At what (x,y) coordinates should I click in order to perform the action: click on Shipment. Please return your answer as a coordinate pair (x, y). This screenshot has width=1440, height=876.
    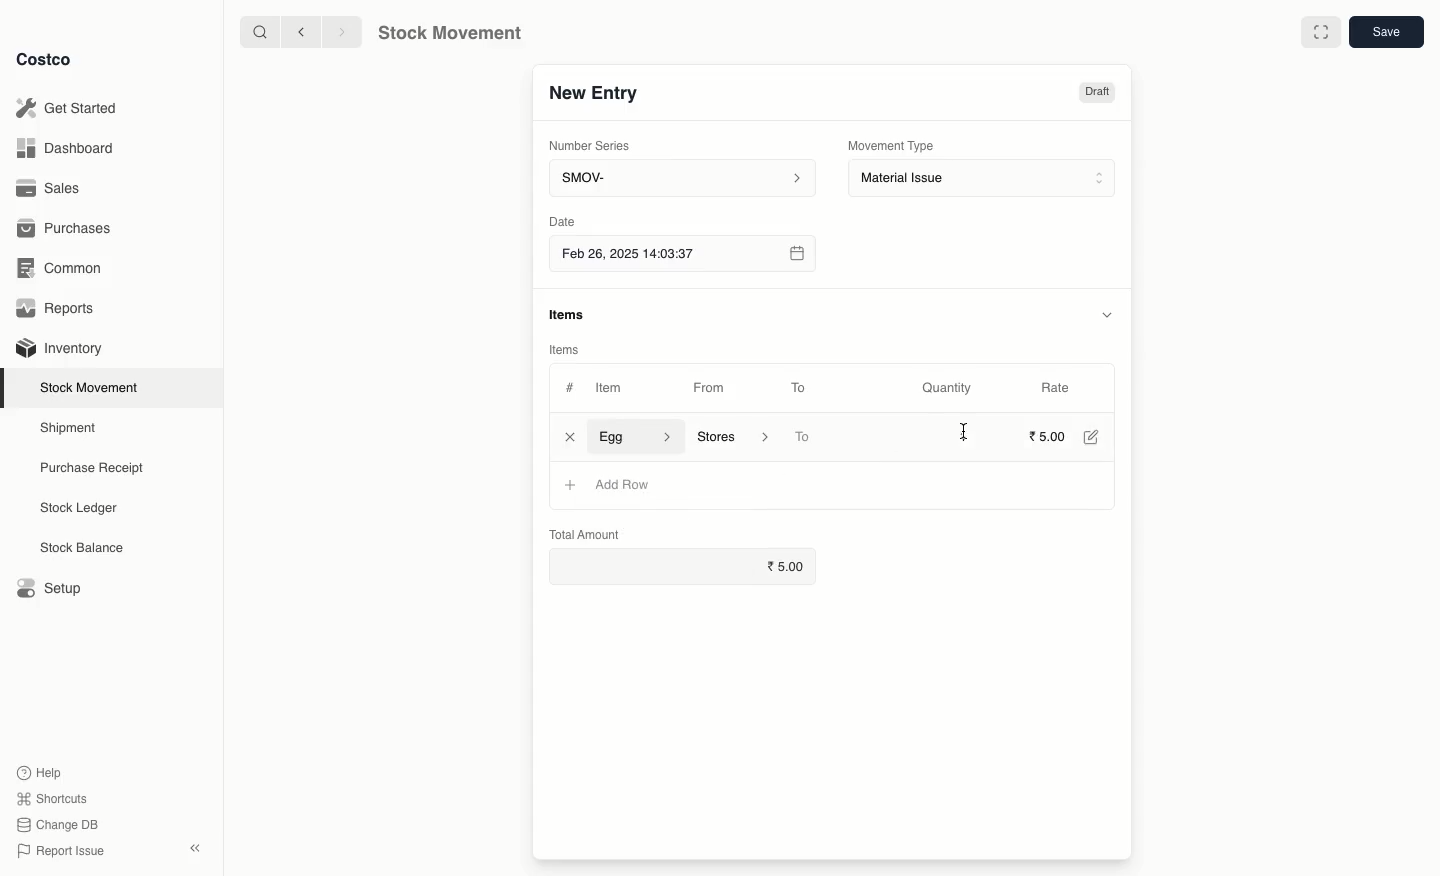
    Looking at the image, I should click on (69, 429).